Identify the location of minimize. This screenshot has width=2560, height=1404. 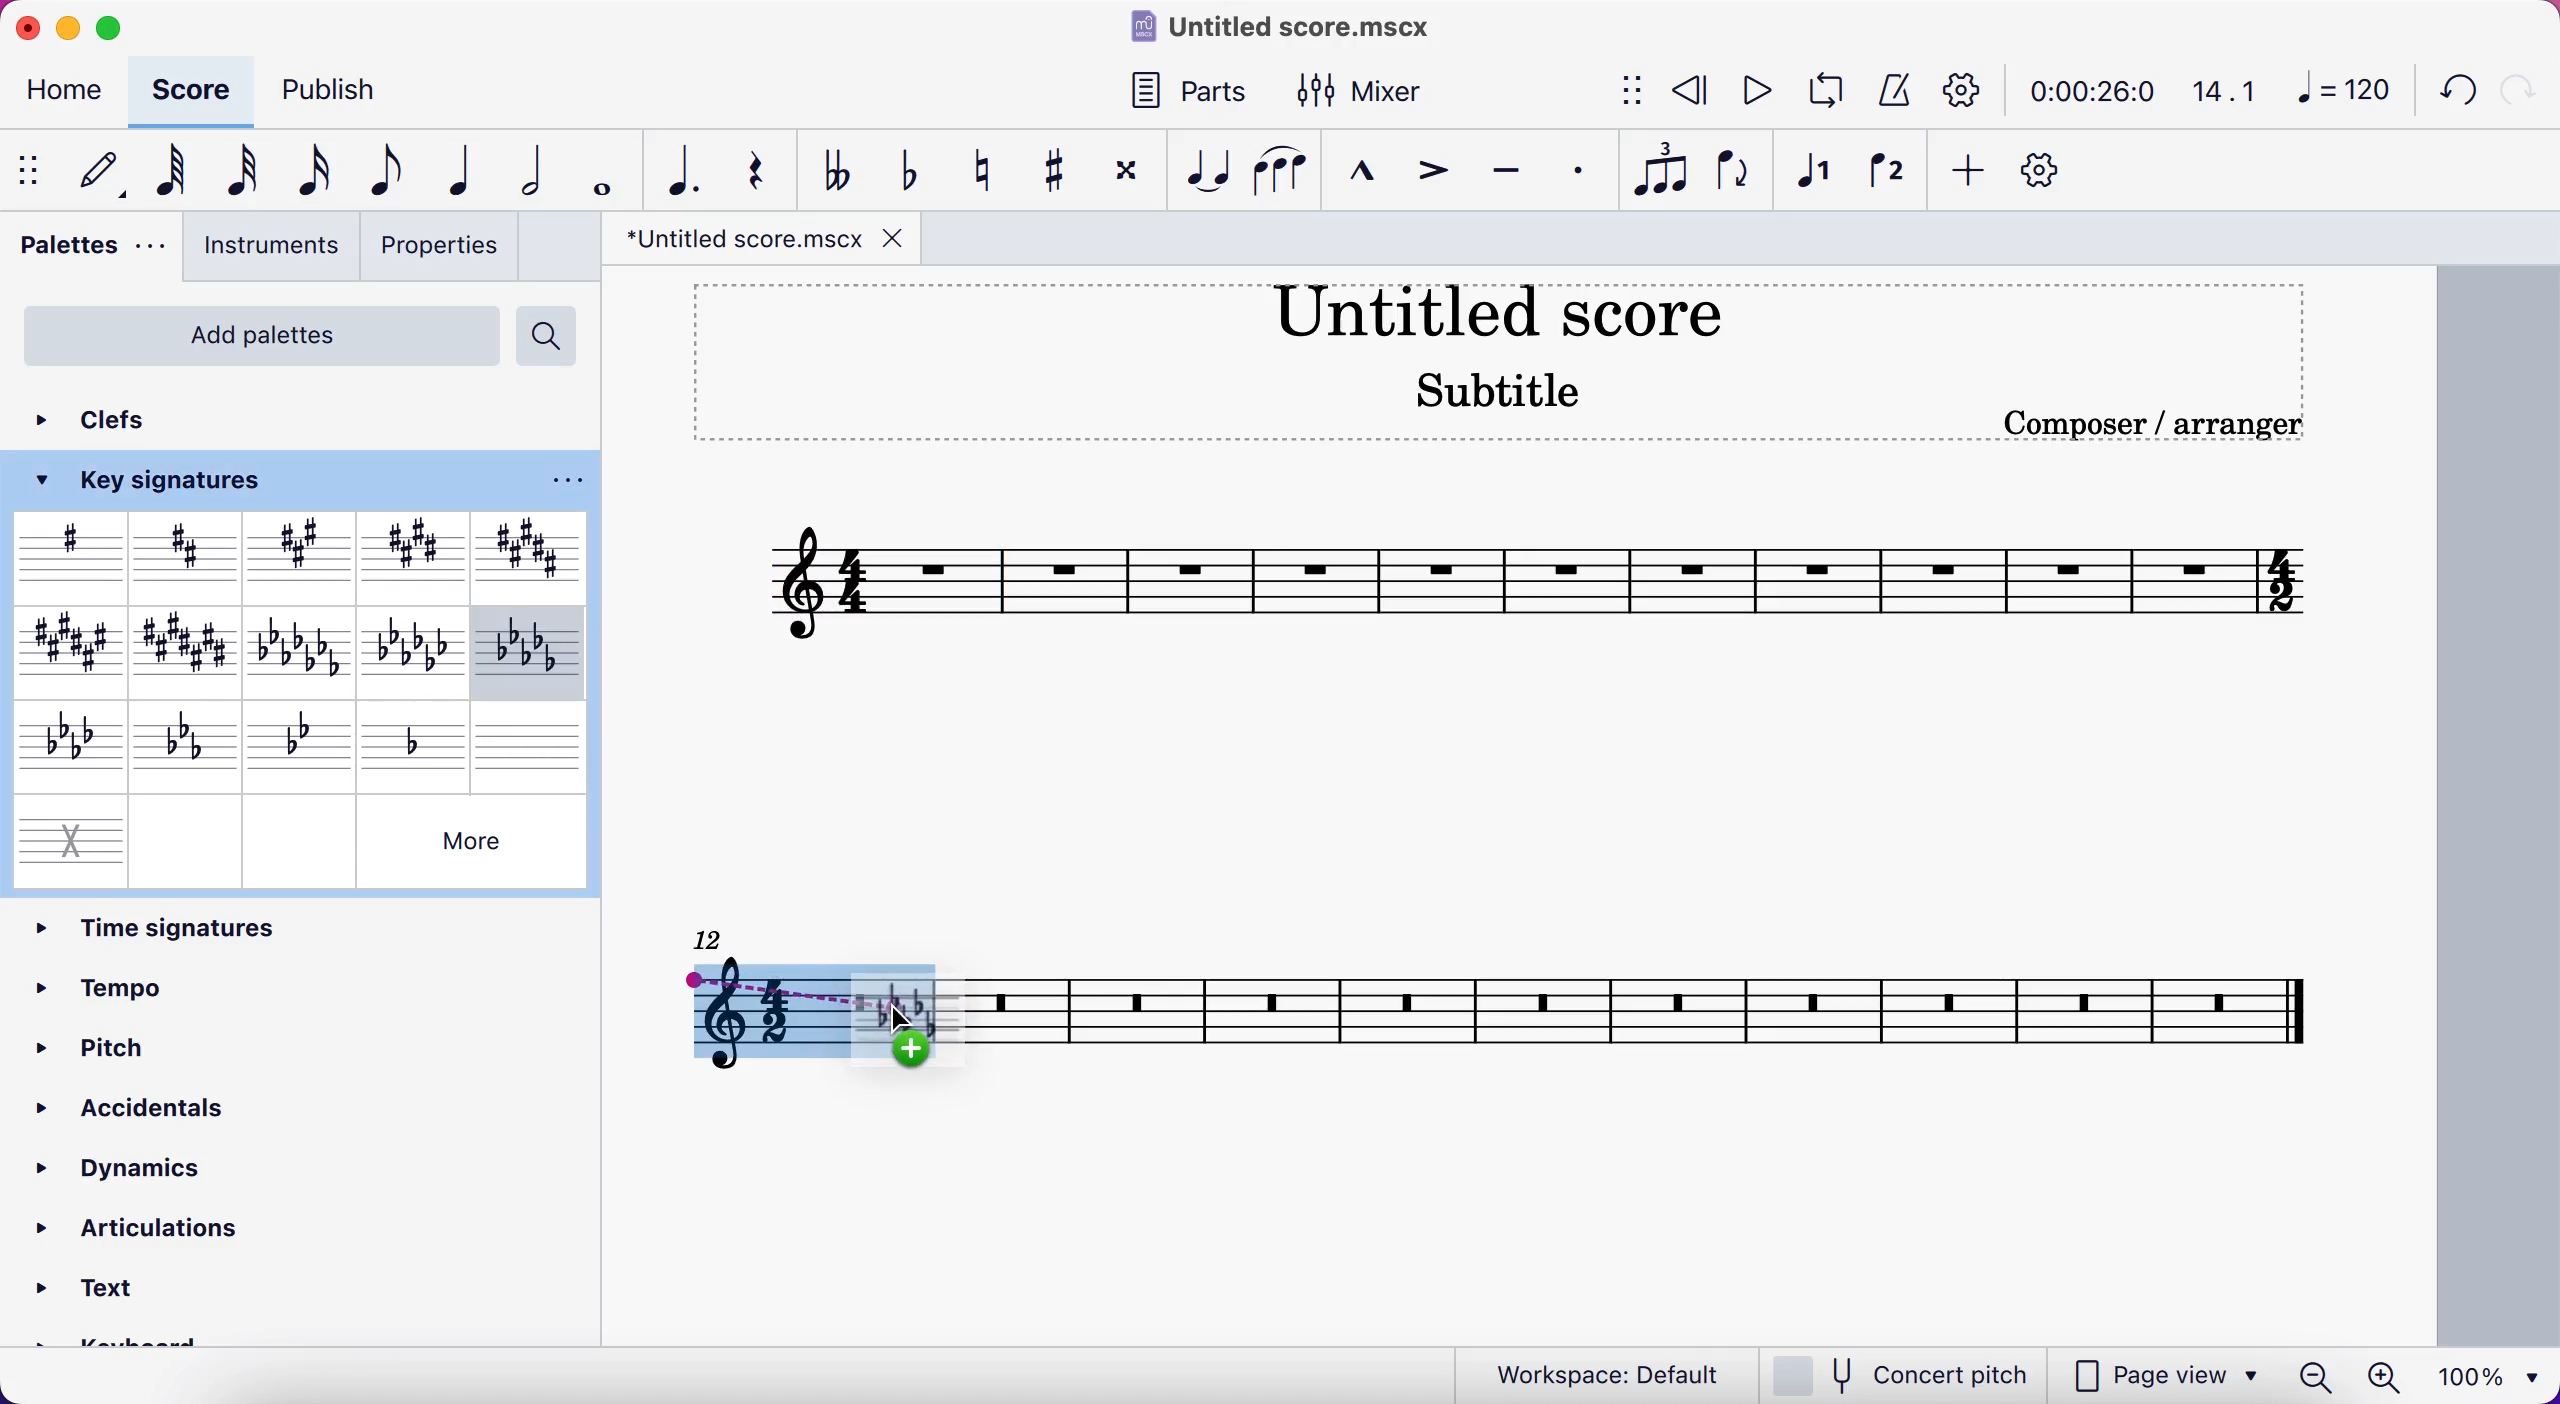
(74, 28).